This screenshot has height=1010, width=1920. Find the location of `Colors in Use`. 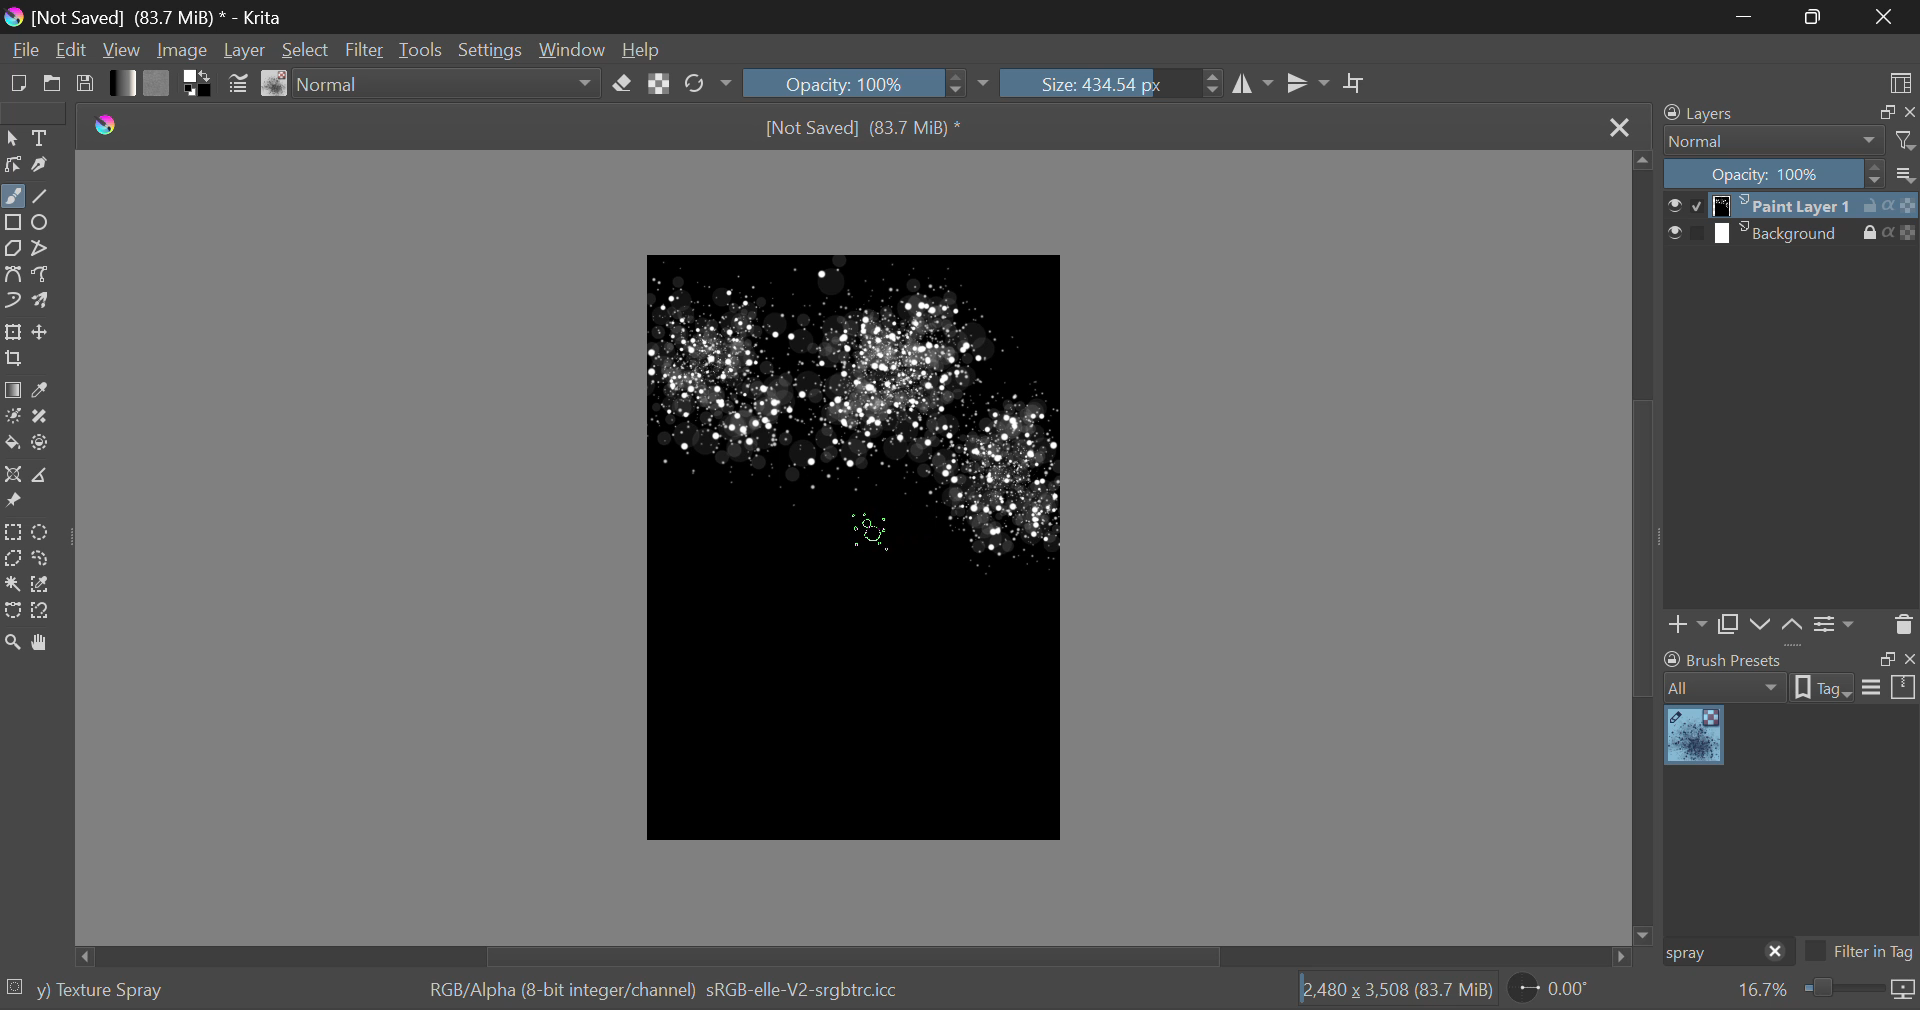

Colors in Use is located at coordinates (199, 84).